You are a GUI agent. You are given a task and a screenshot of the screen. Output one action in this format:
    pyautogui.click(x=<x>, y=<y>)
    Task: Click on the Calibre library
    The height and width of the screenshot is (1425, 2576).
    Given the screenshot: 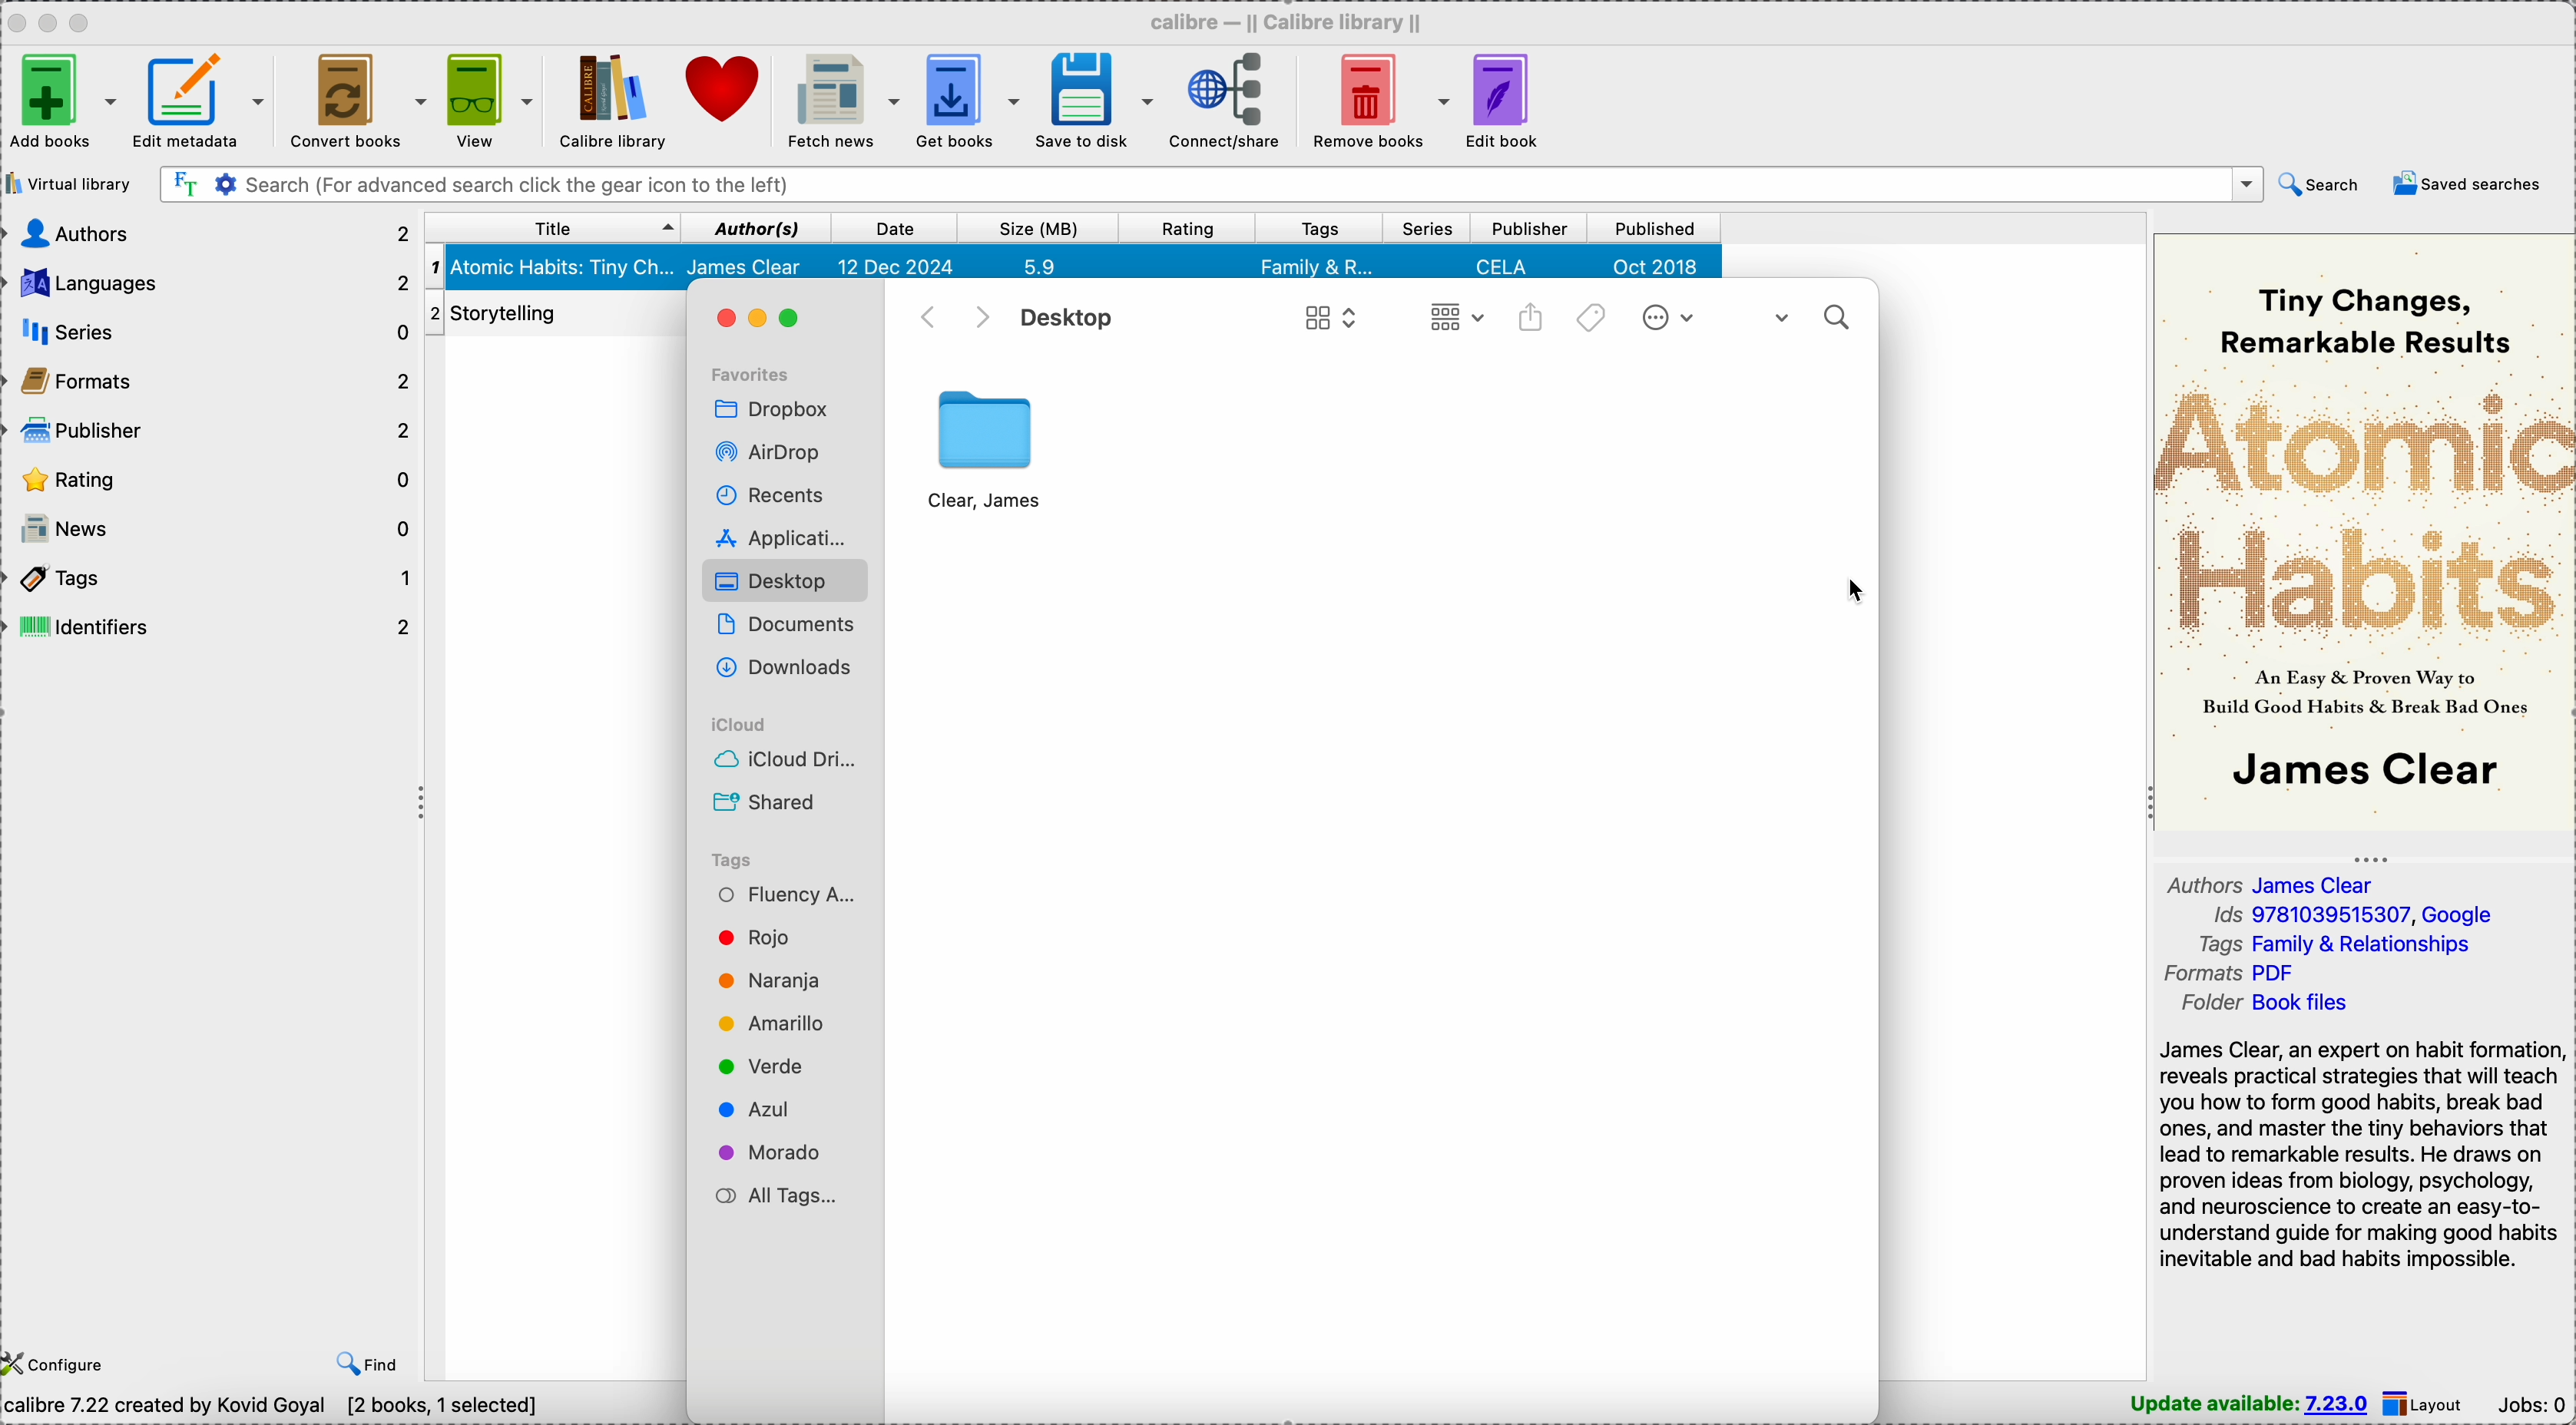 What is the action you would take?
    pyautogui.click(x=612, y=99)
    